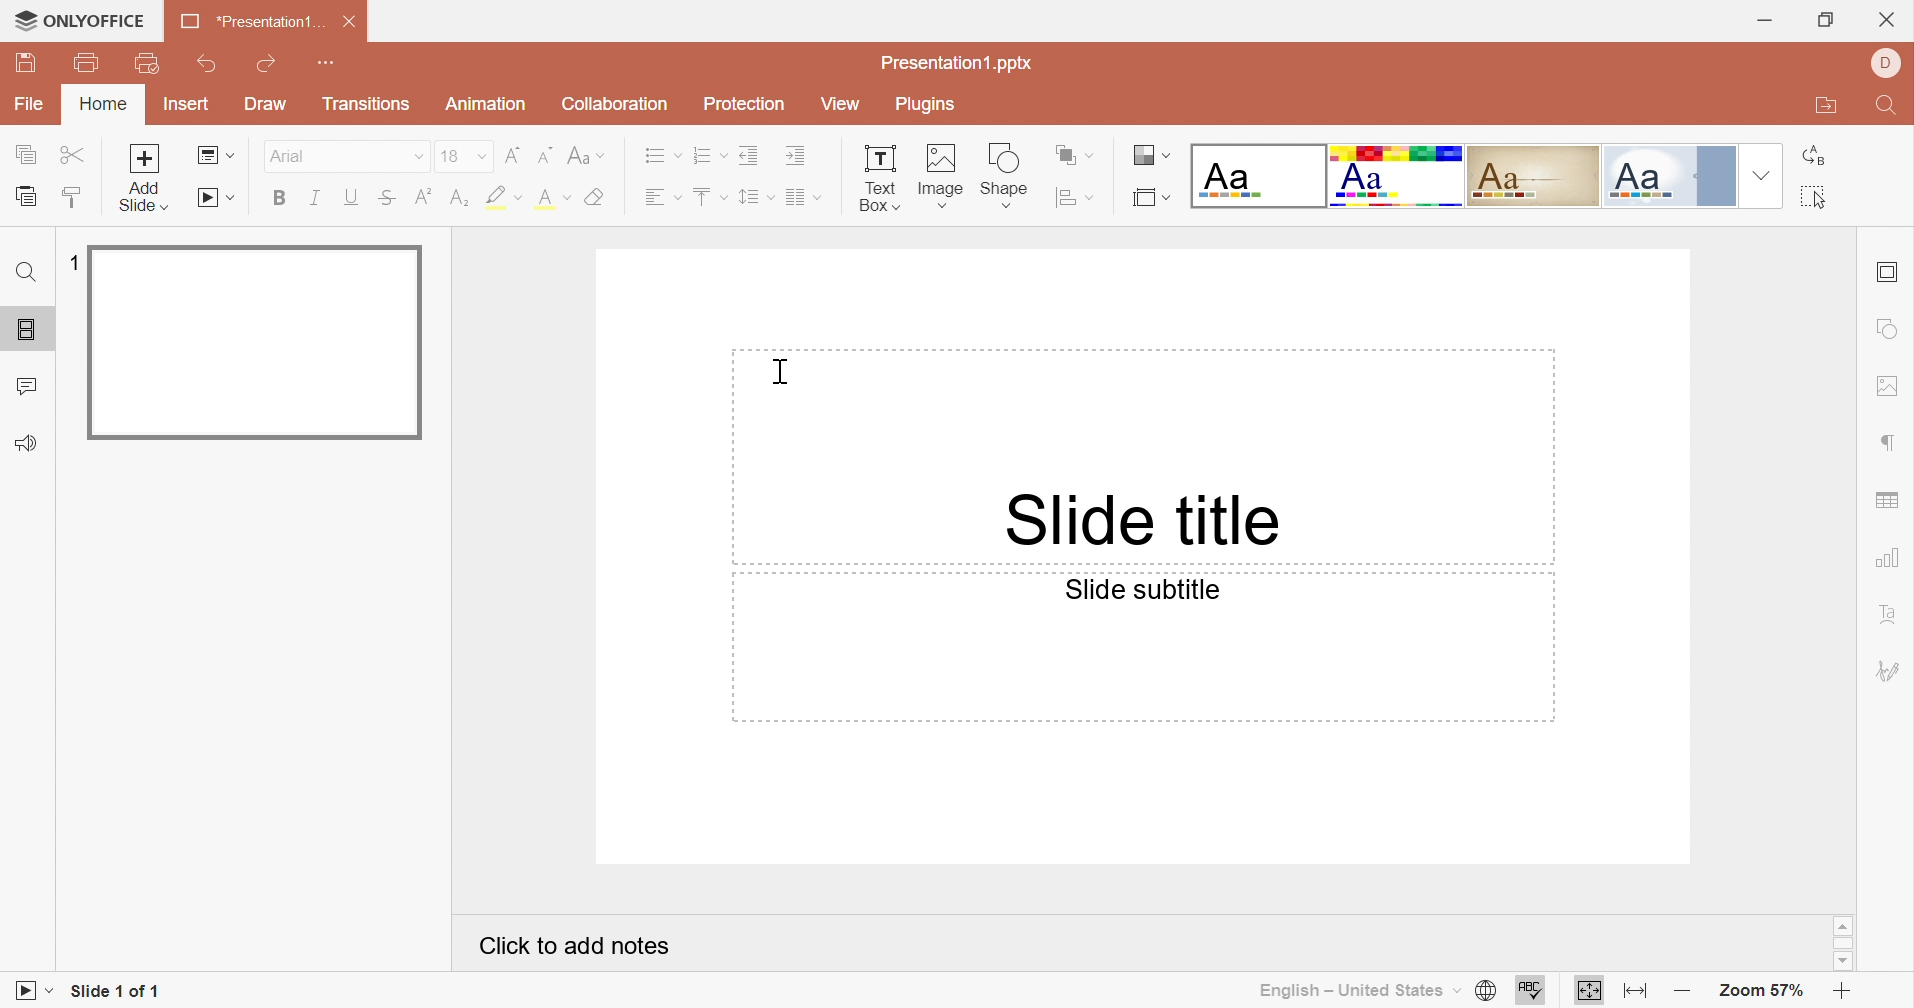 Image resolution: width=1914 pixels, height=1008 pixels. I want to click on Slide title, so click(1143, 521).